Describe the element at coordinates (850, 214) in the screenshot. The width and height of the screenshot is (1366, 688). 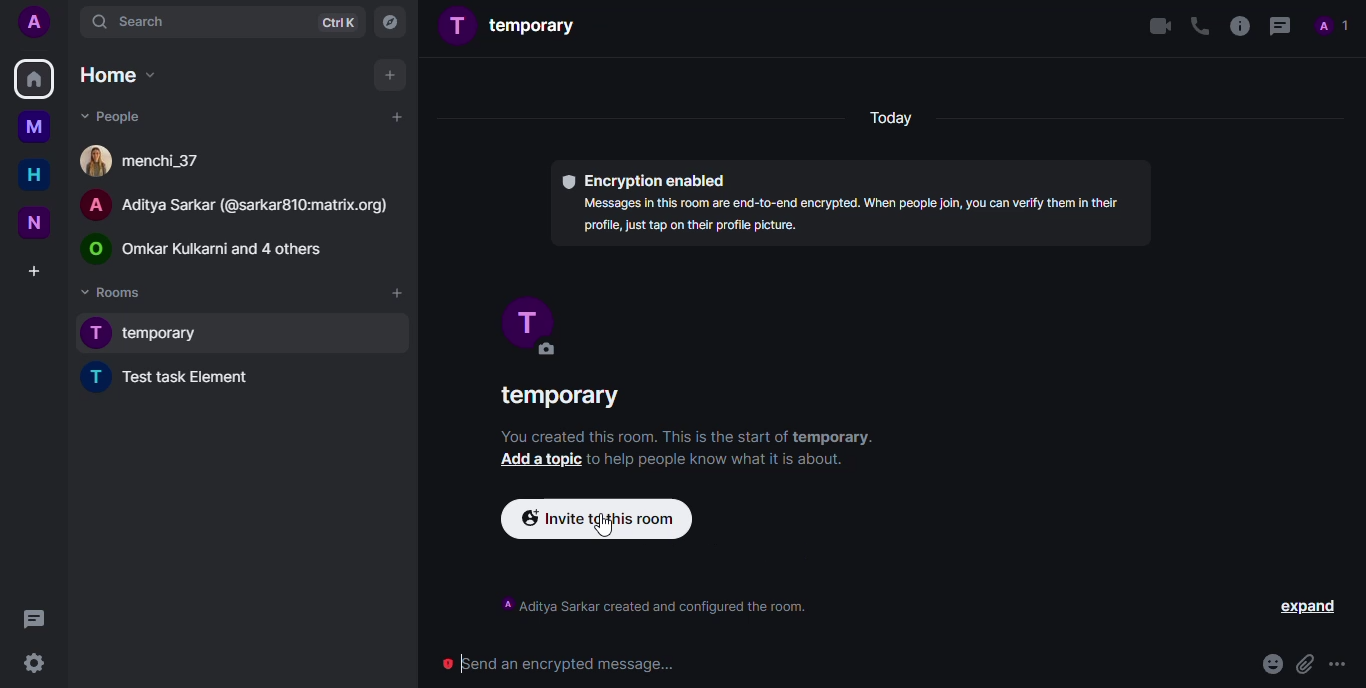
I see `Messages In this room are end-to-end encrypted. When people join, you can verify them in their
profile, just tap on their profile picture.` at that location.